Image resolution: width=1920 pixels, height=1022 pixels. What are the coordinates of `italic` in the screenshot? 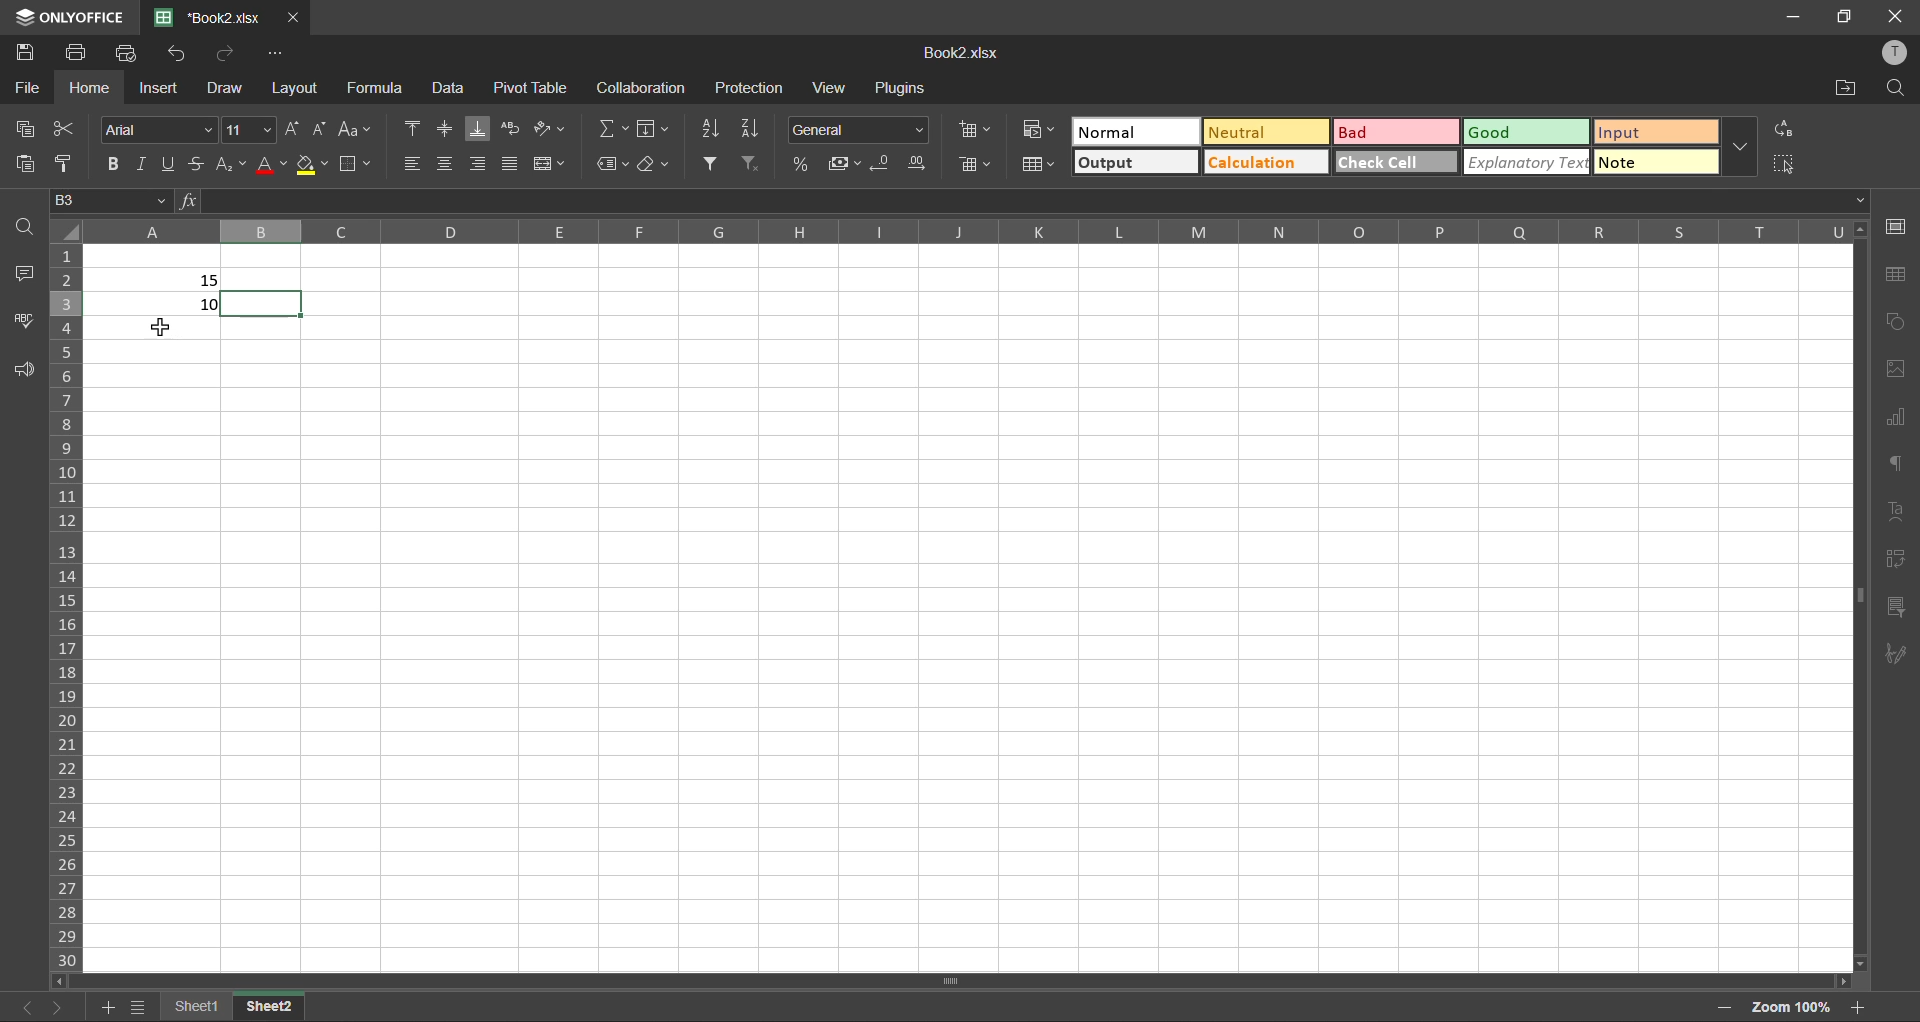 It's located at (143, 161).